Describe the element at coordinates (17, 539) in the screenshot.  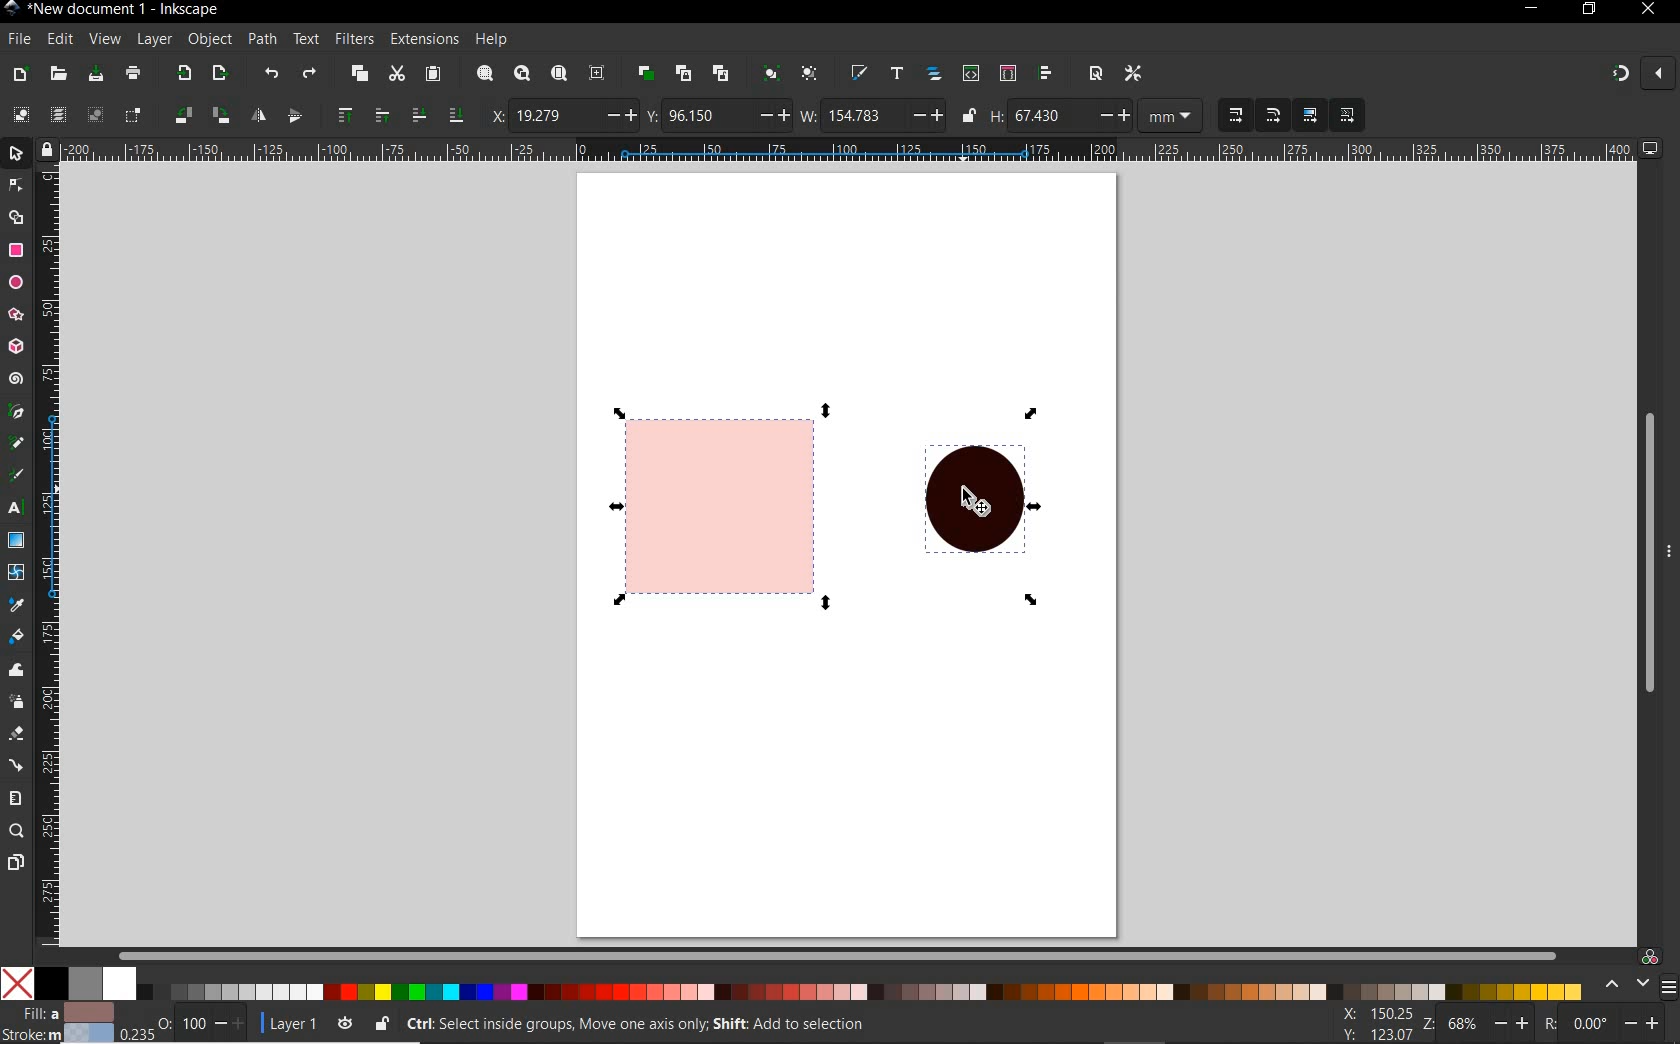
I see `gradient tool` at that location.